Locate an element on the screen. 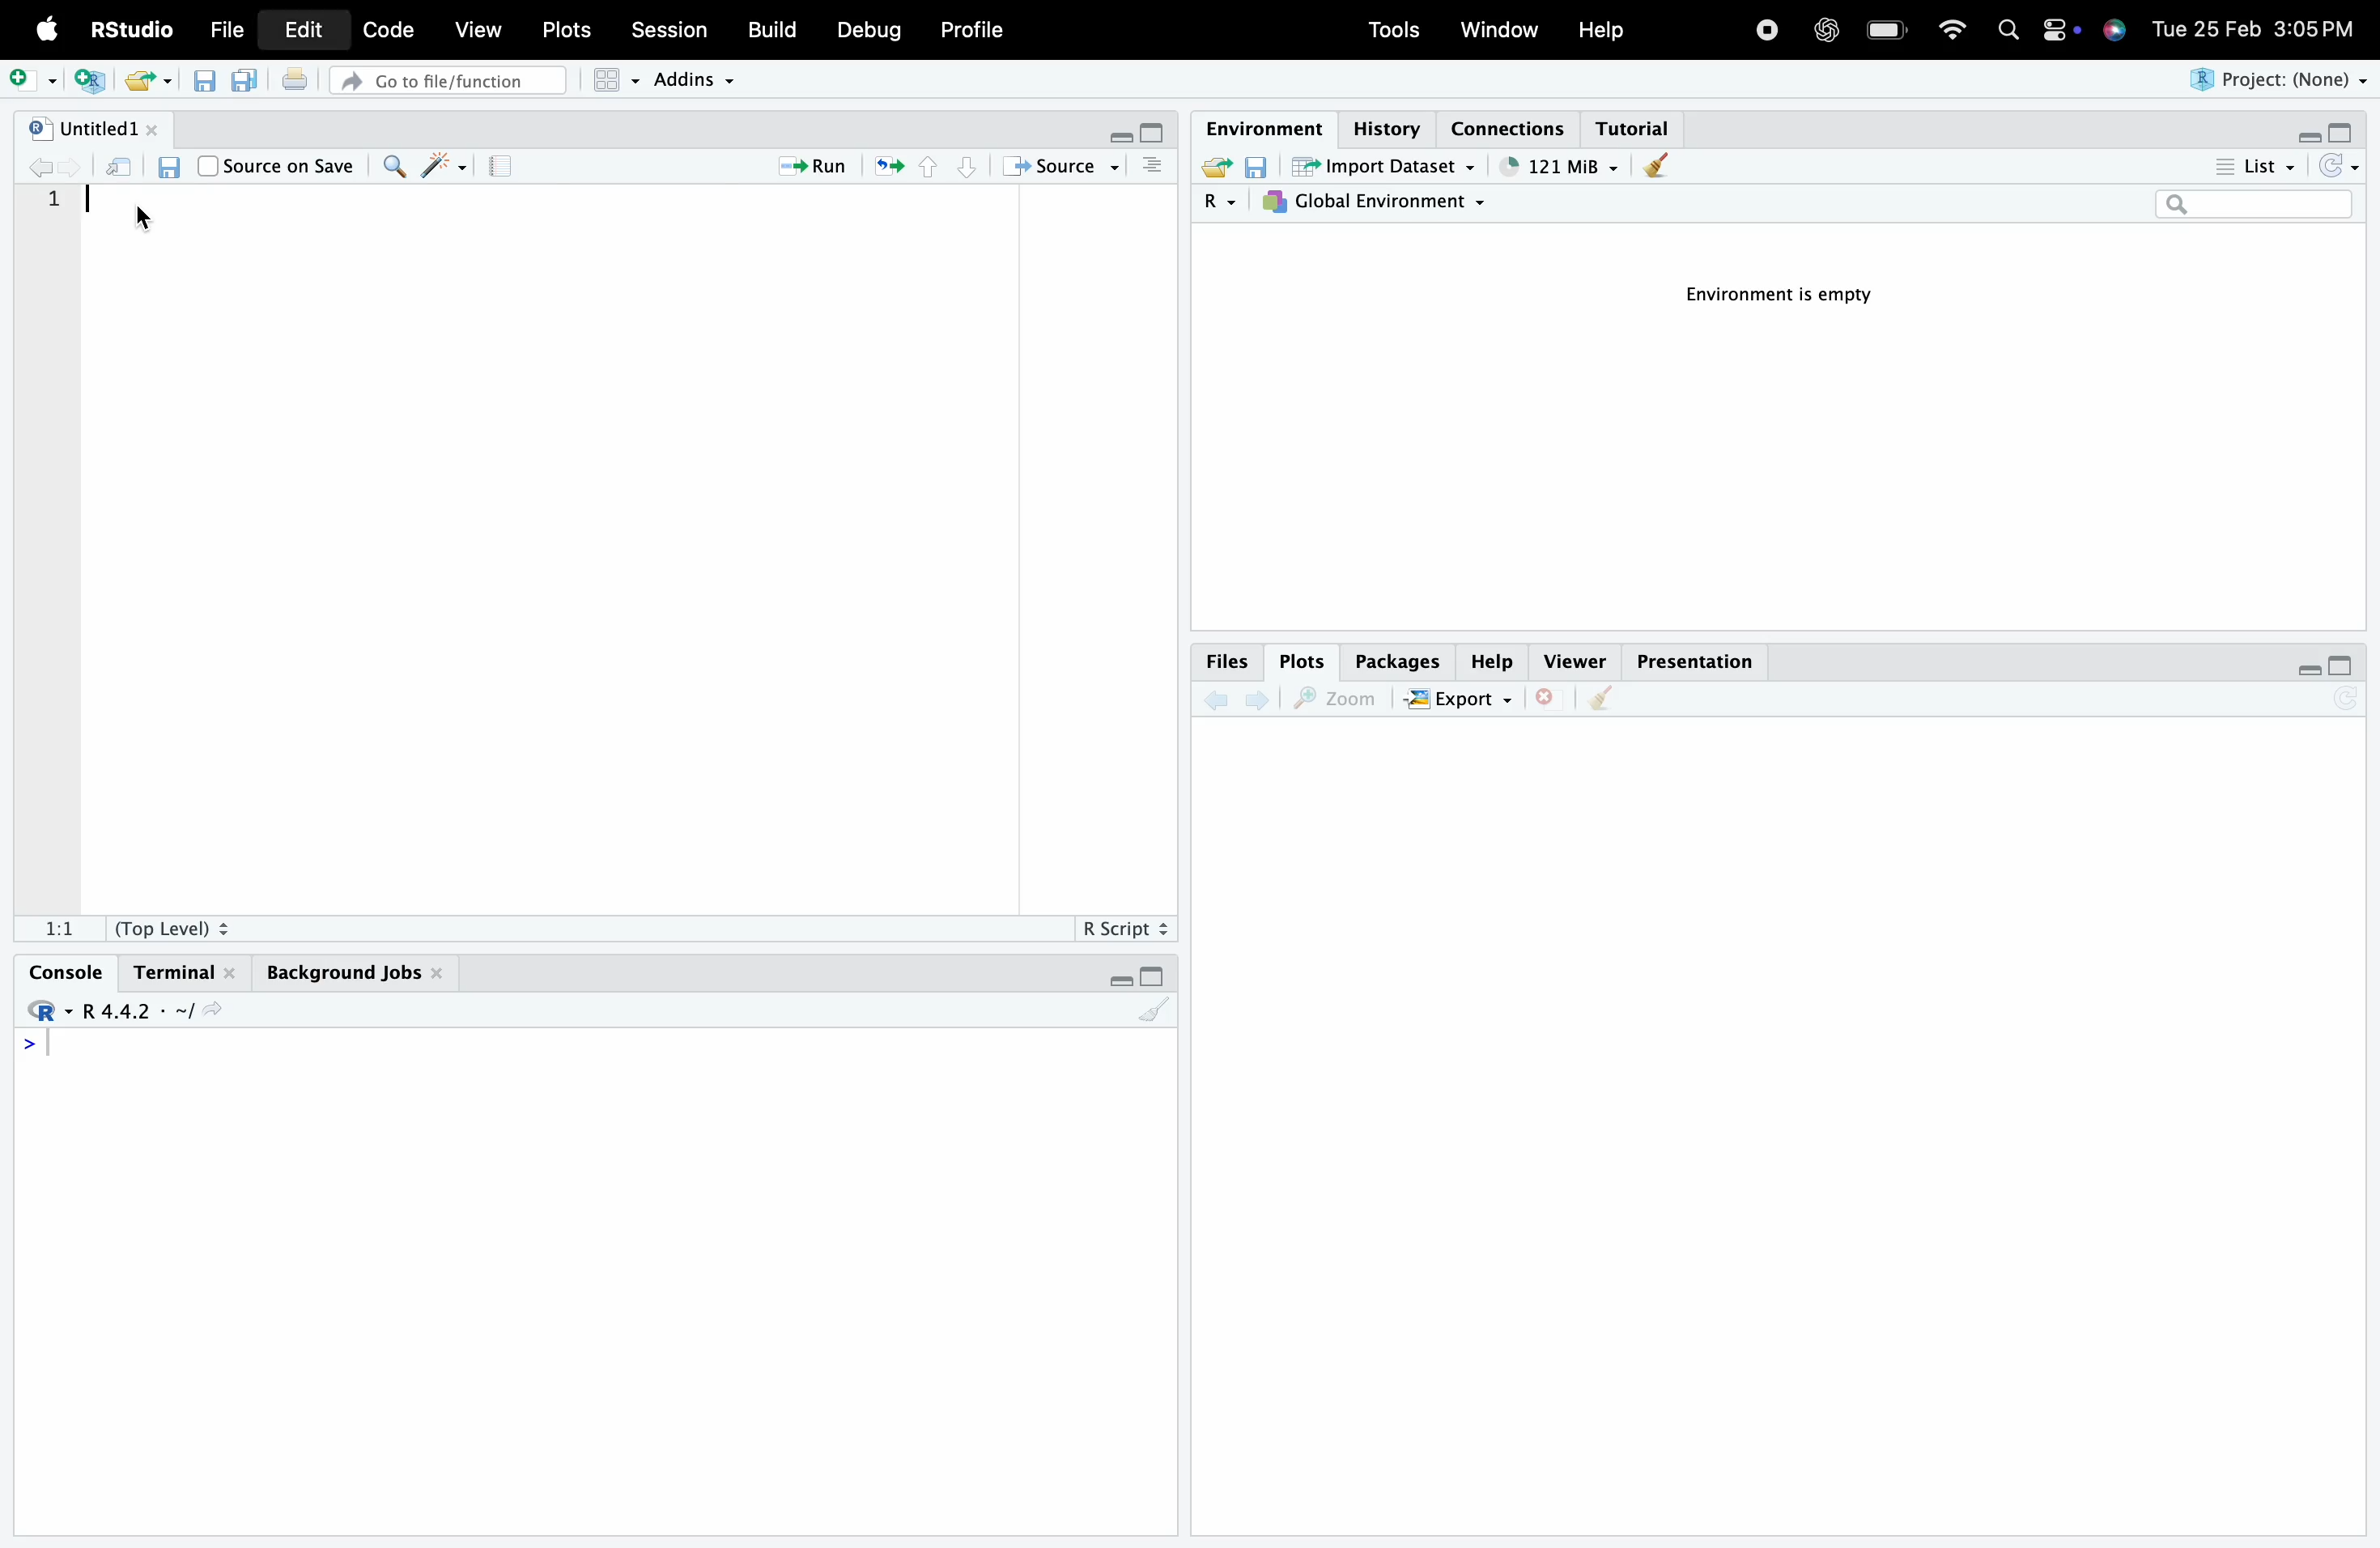 This screenshot has width=2380, height=1548. Siri Assistant is located at coordinates (2113, 33).